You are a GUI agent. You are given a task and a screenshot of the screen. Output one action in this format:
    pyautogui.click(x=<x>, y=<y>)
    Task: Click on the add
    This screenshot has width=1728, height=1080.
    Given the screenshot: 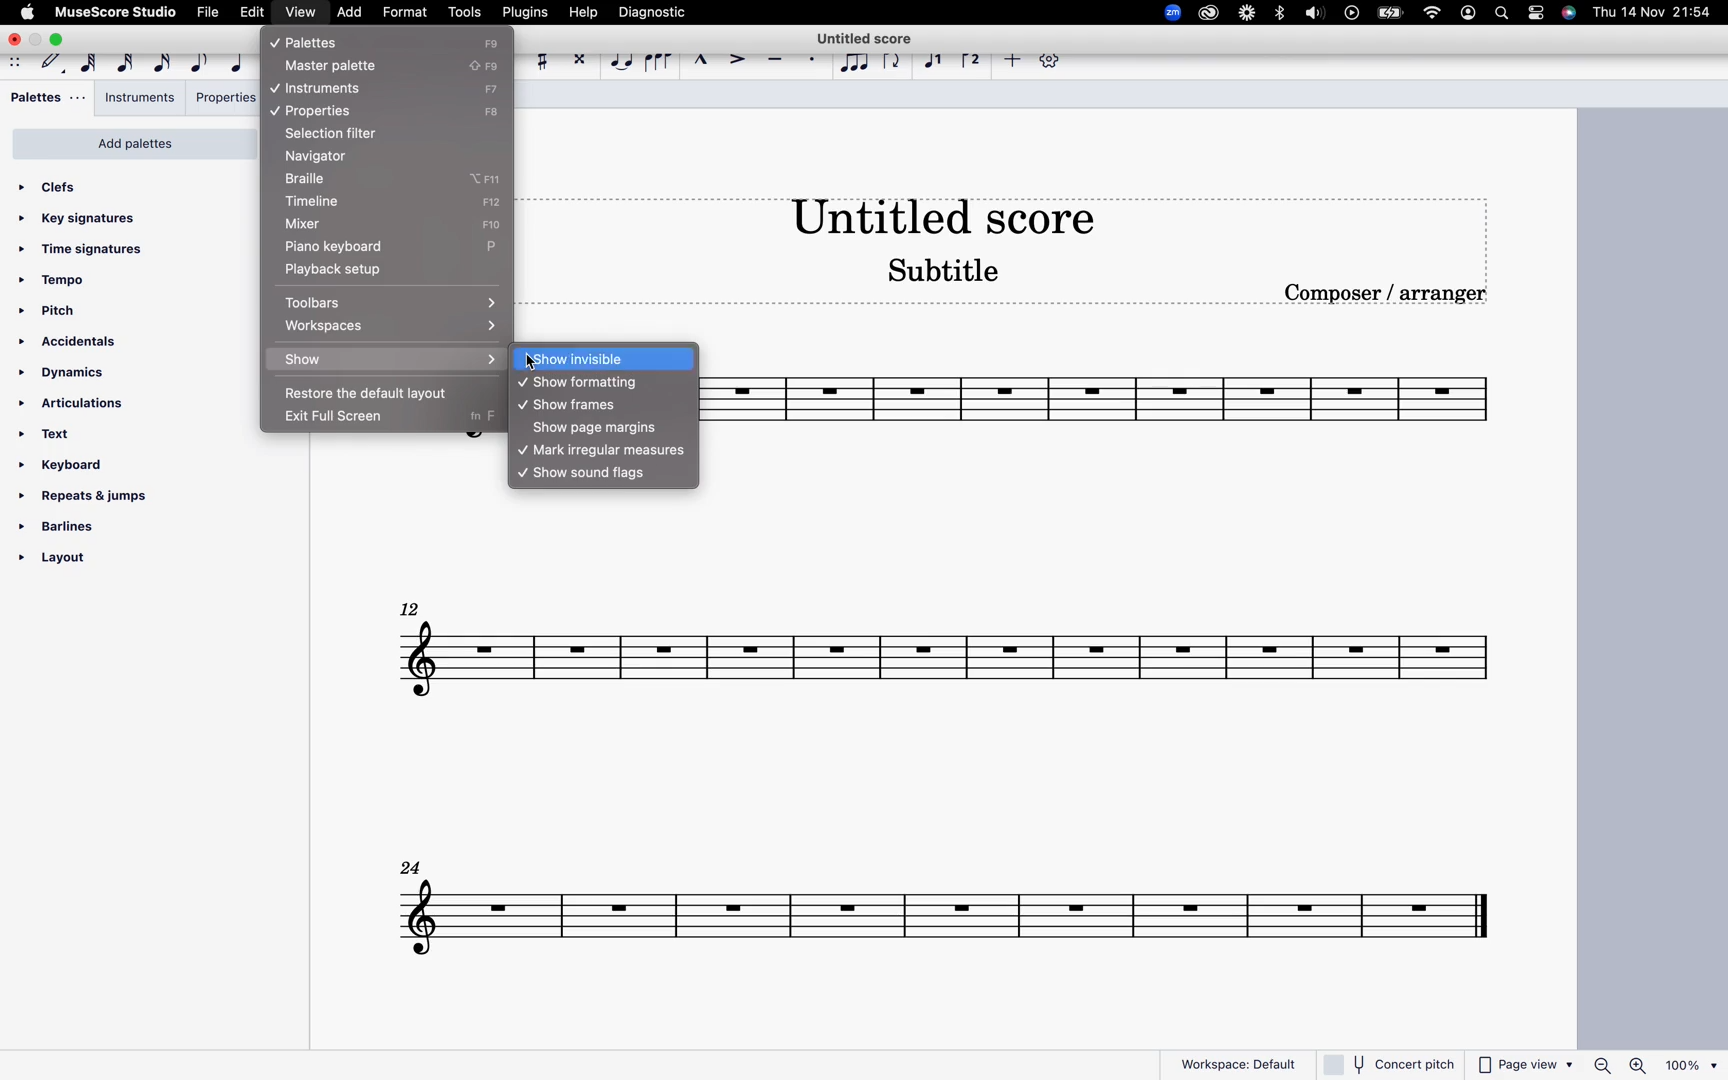 What is the action you would take?
    pyautogui.click(x=349, y=12)
    